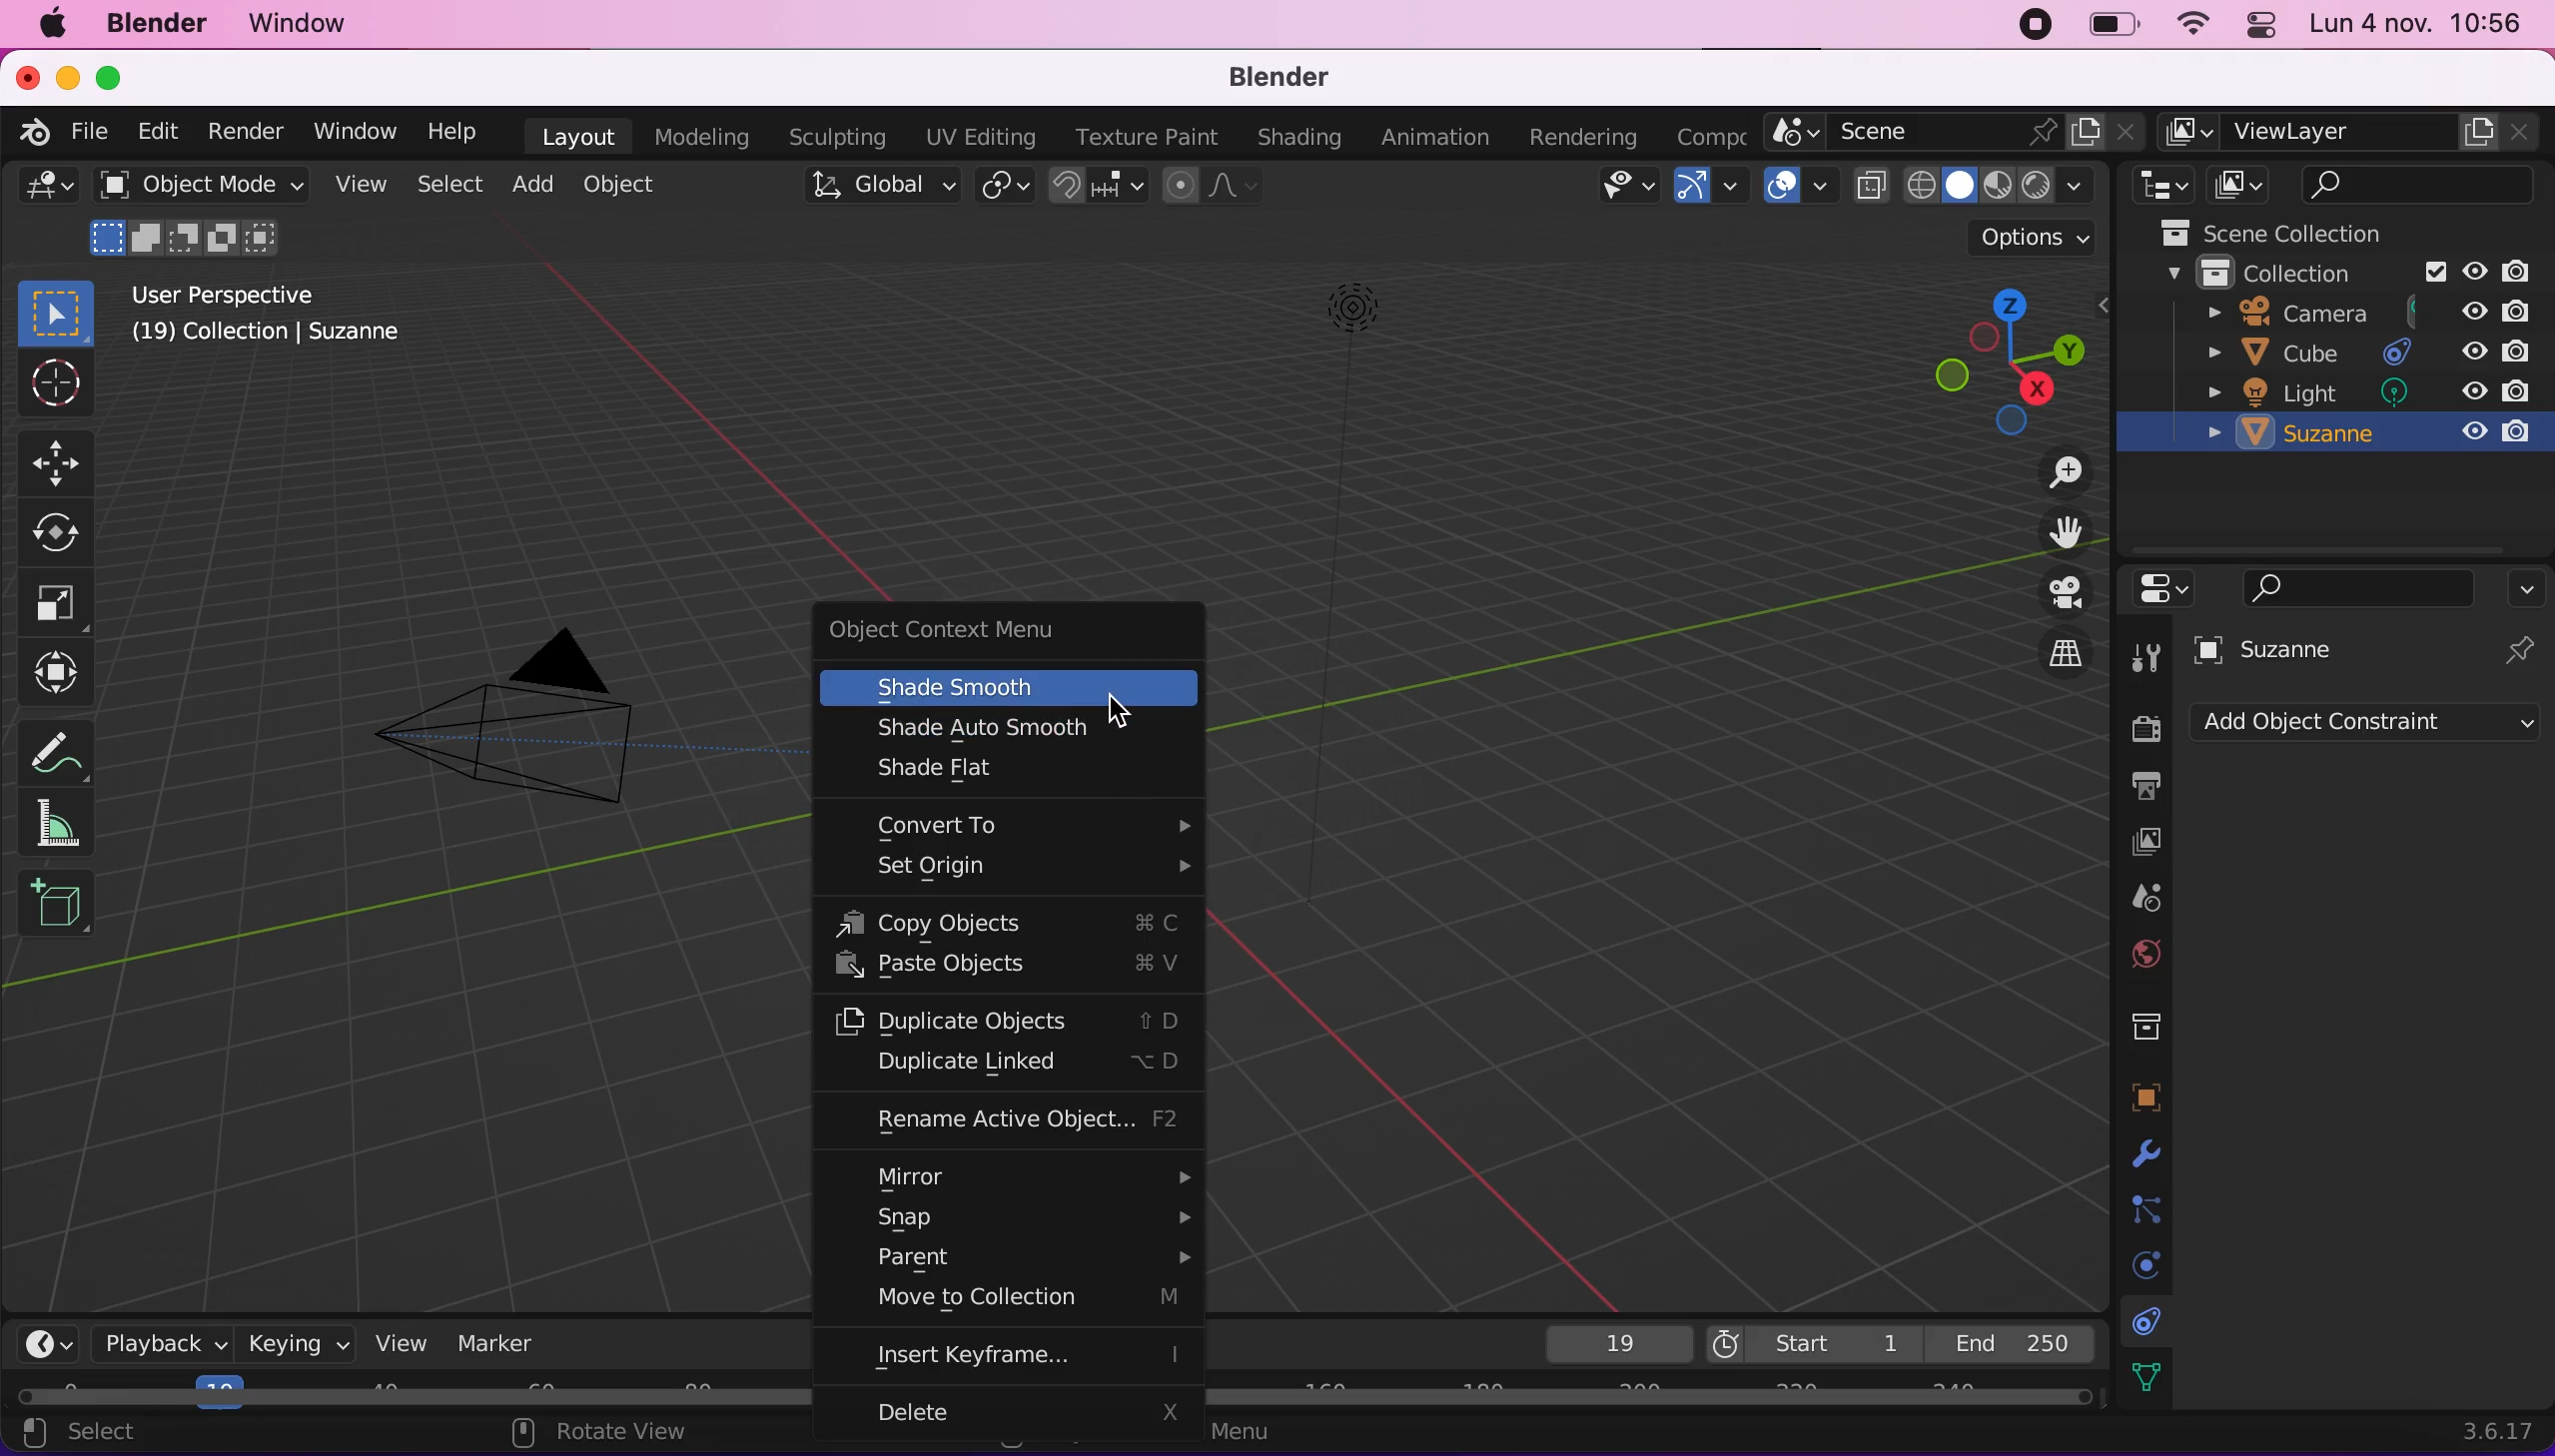 Image resolution: width=2555 pixels, height=1456 pixels. Describe the element at coordinates (1025, 1255) in the screenshot. I see `parent` at that location.